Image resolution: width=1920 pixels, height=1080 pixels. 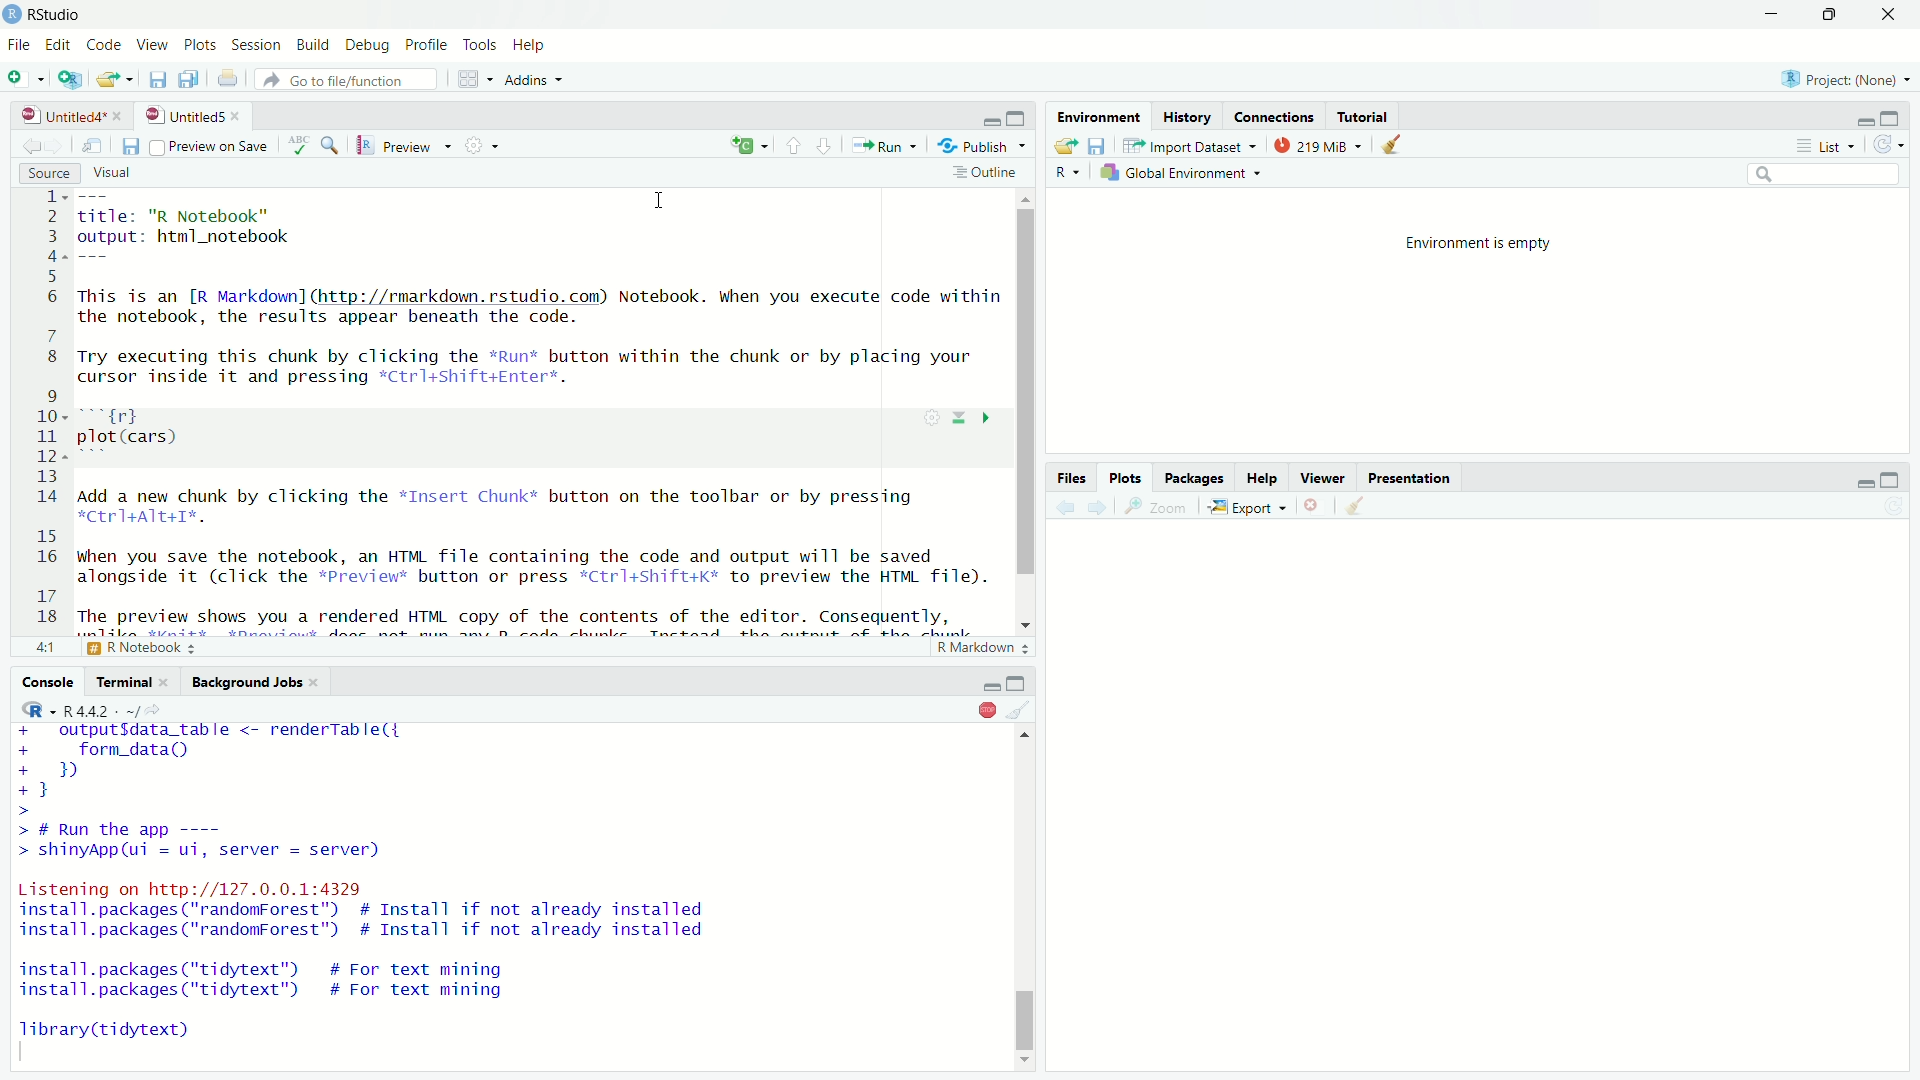 What do you see at coordinates (336, 144) in the screenshot?
I see `Find/replace` at bounding box center [336, 144].